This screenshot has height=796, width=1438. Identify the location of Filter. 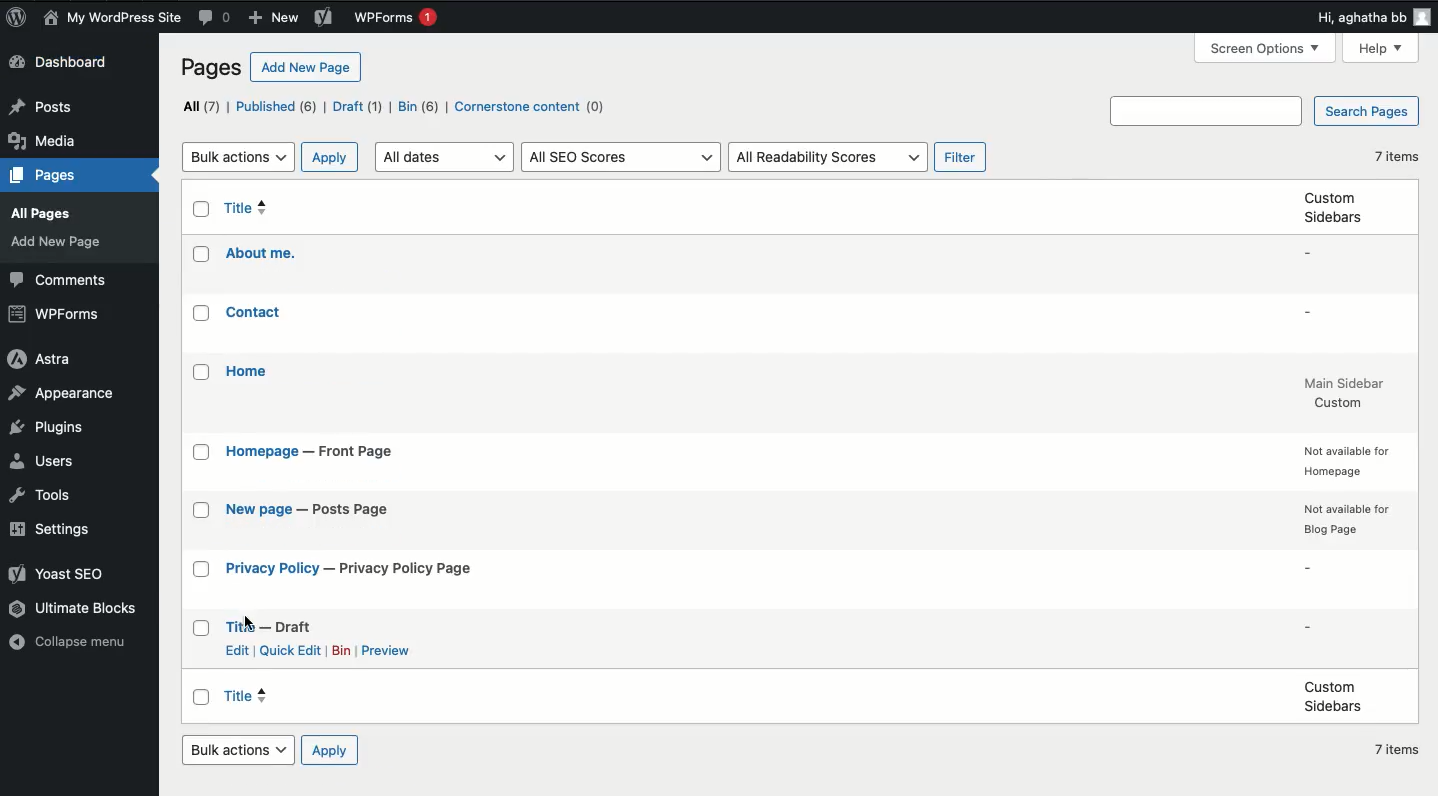
(963, 158).